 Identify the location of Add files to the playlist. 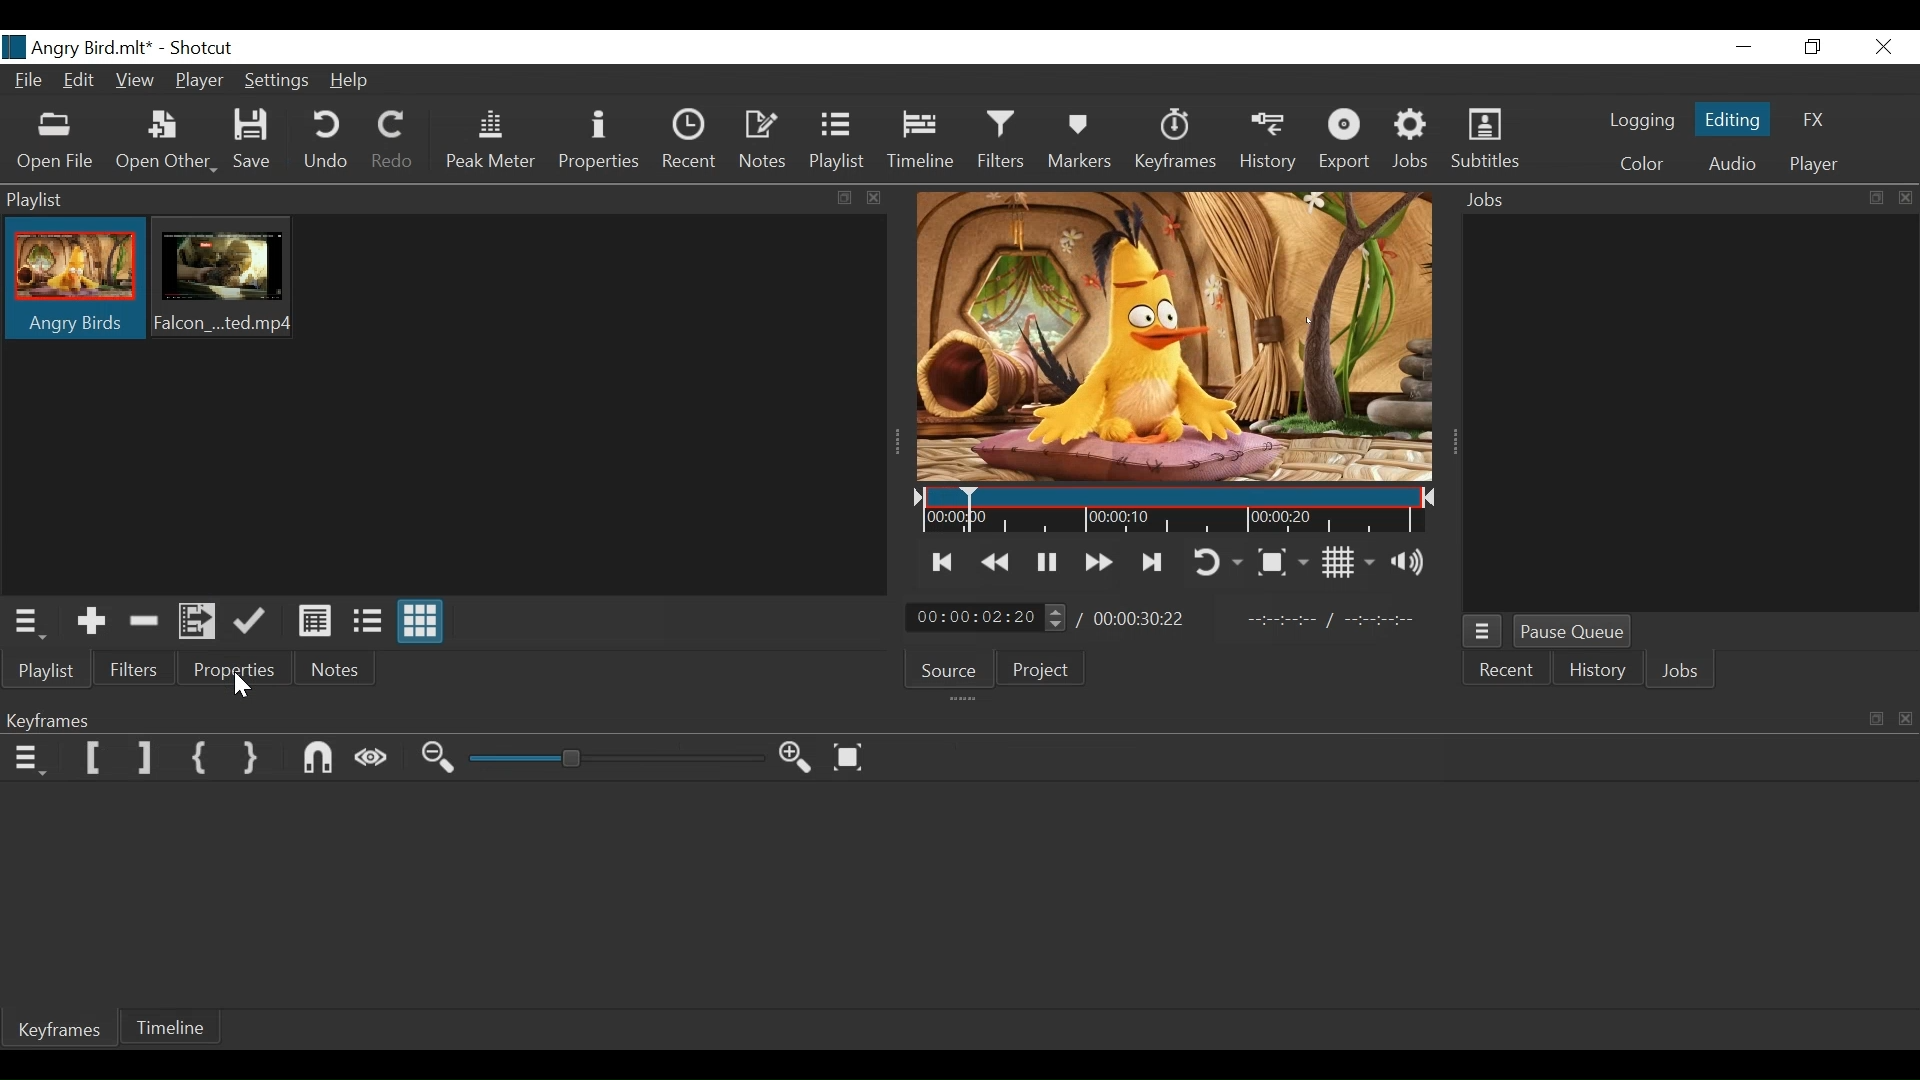
(195, 623).